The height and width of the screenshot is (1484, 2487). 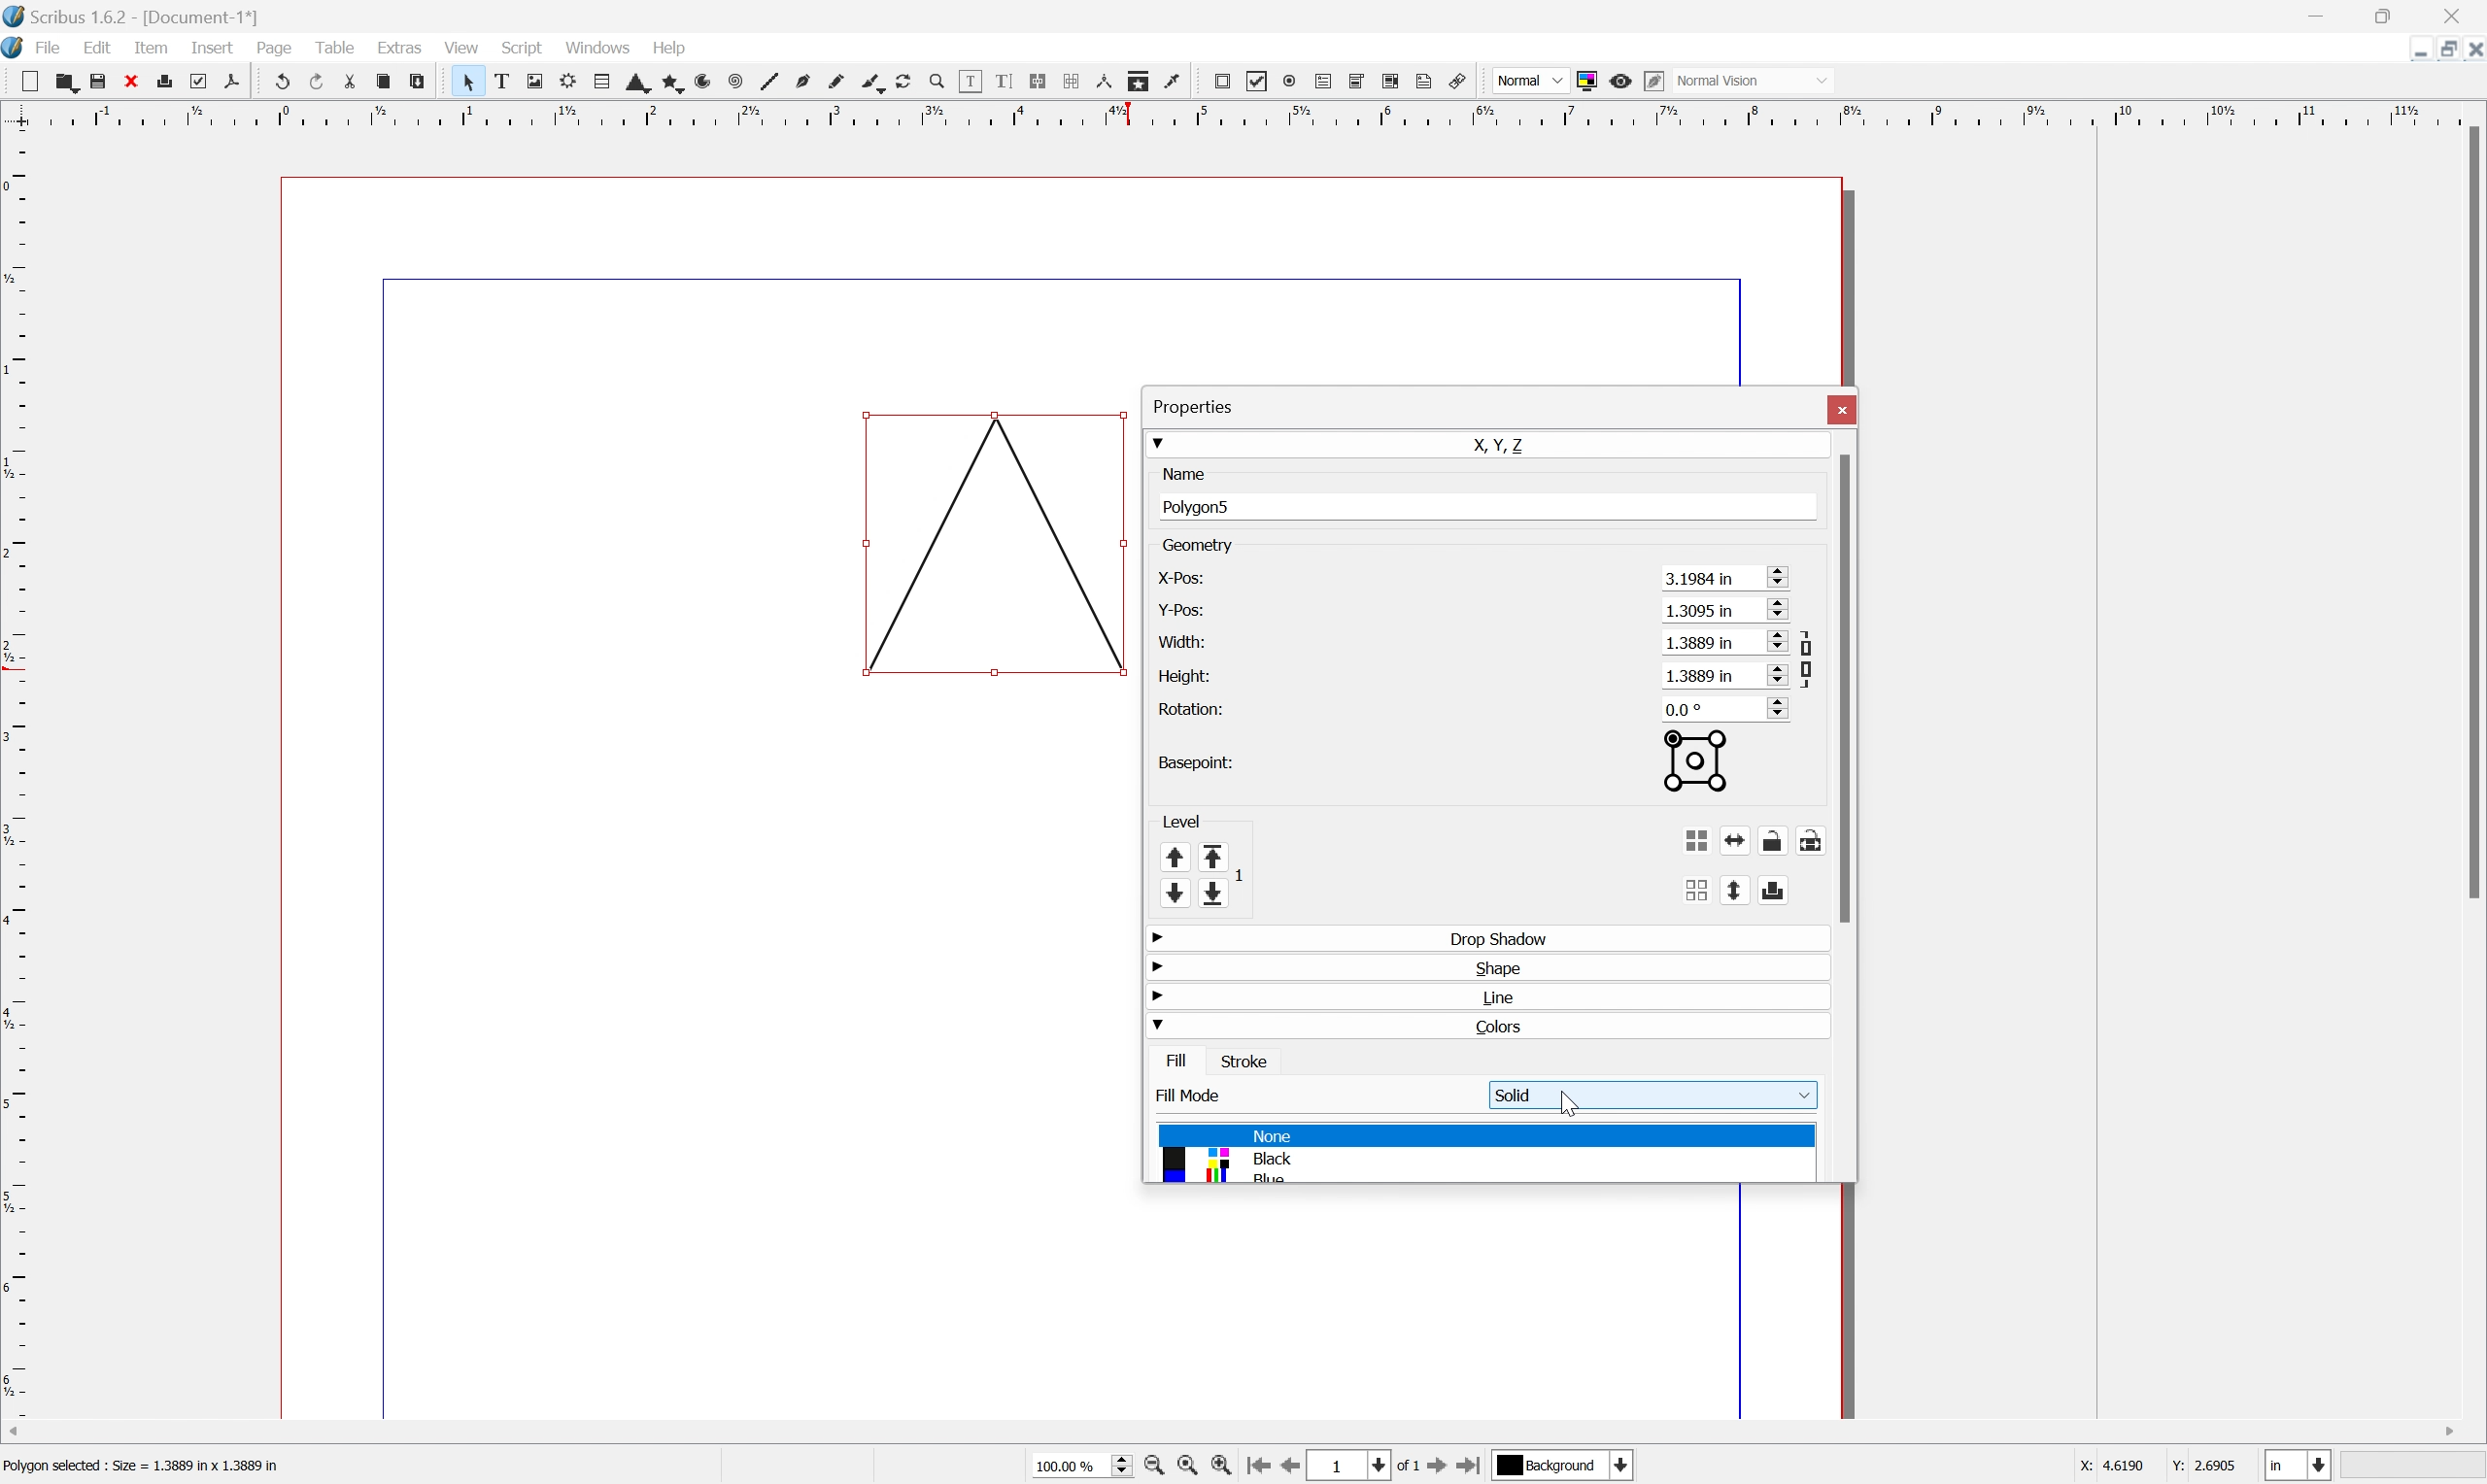 I want to click on Save as PDF, so click(x=232, y=84).